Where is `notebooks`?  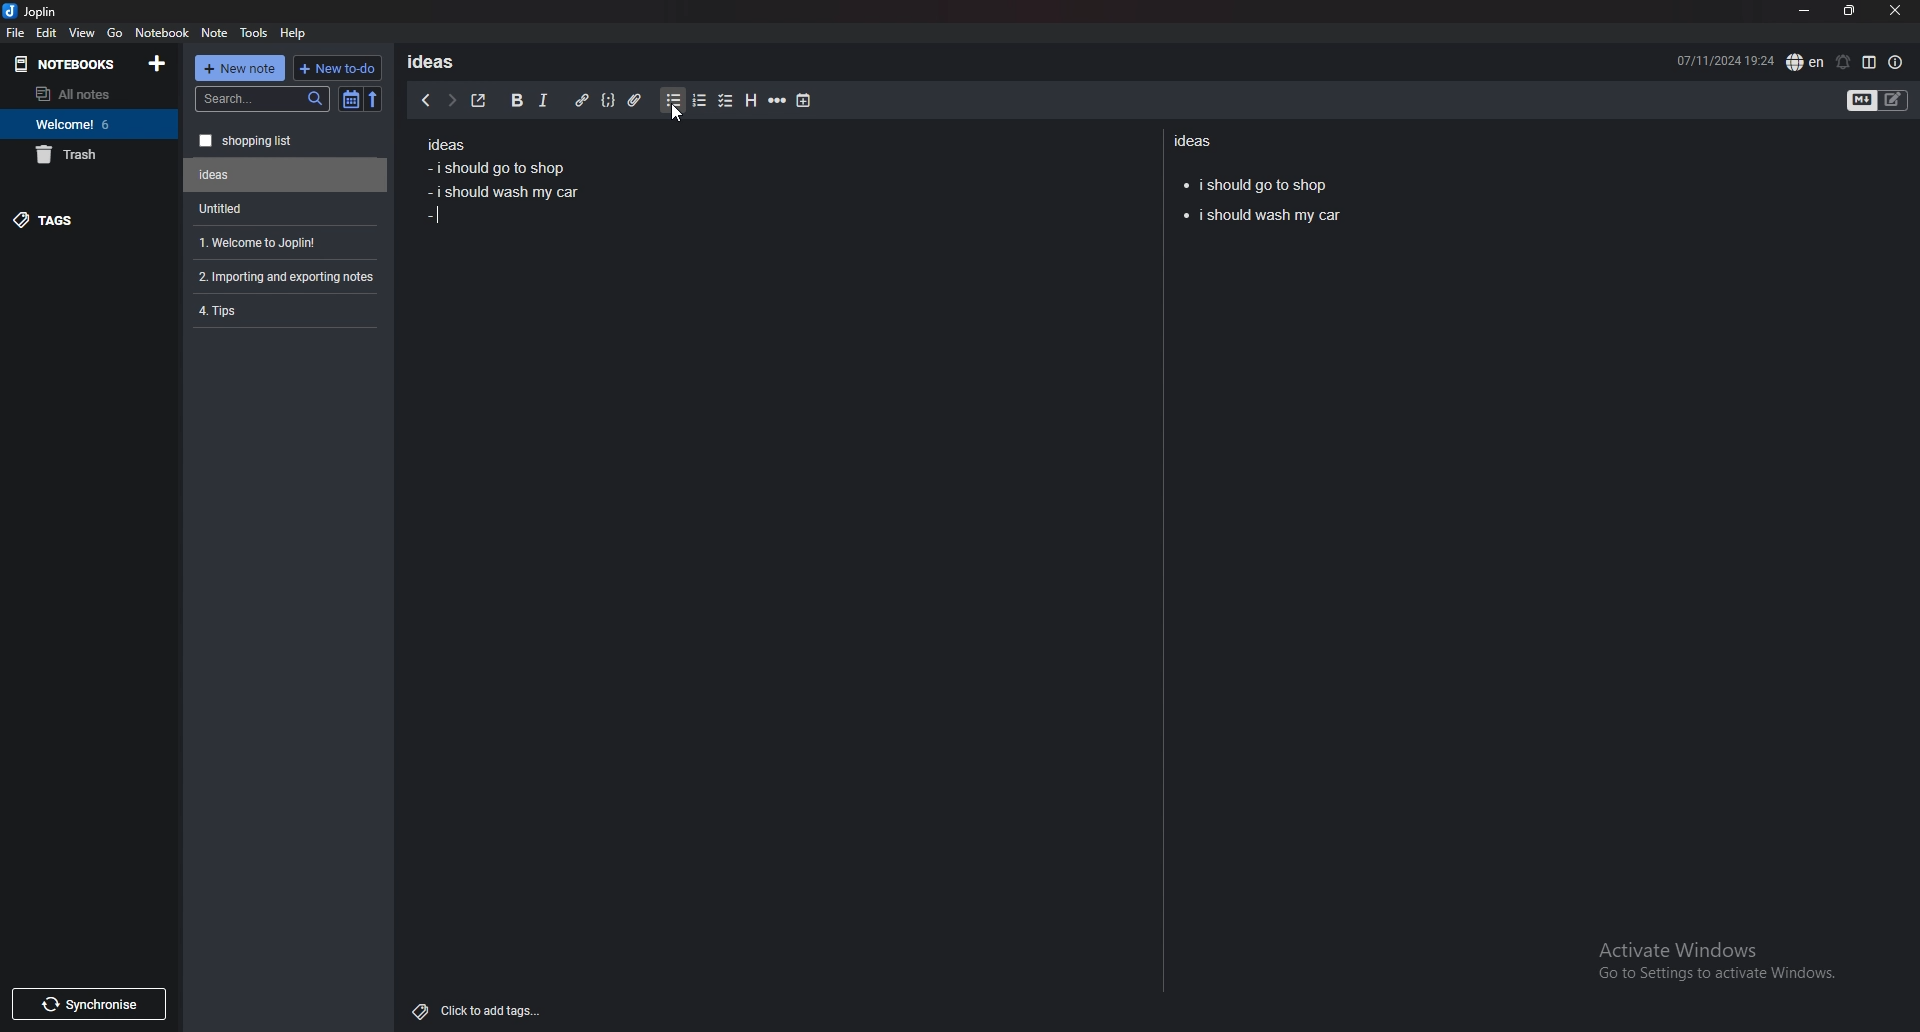 notebooks is located at coordinates (71, 63).